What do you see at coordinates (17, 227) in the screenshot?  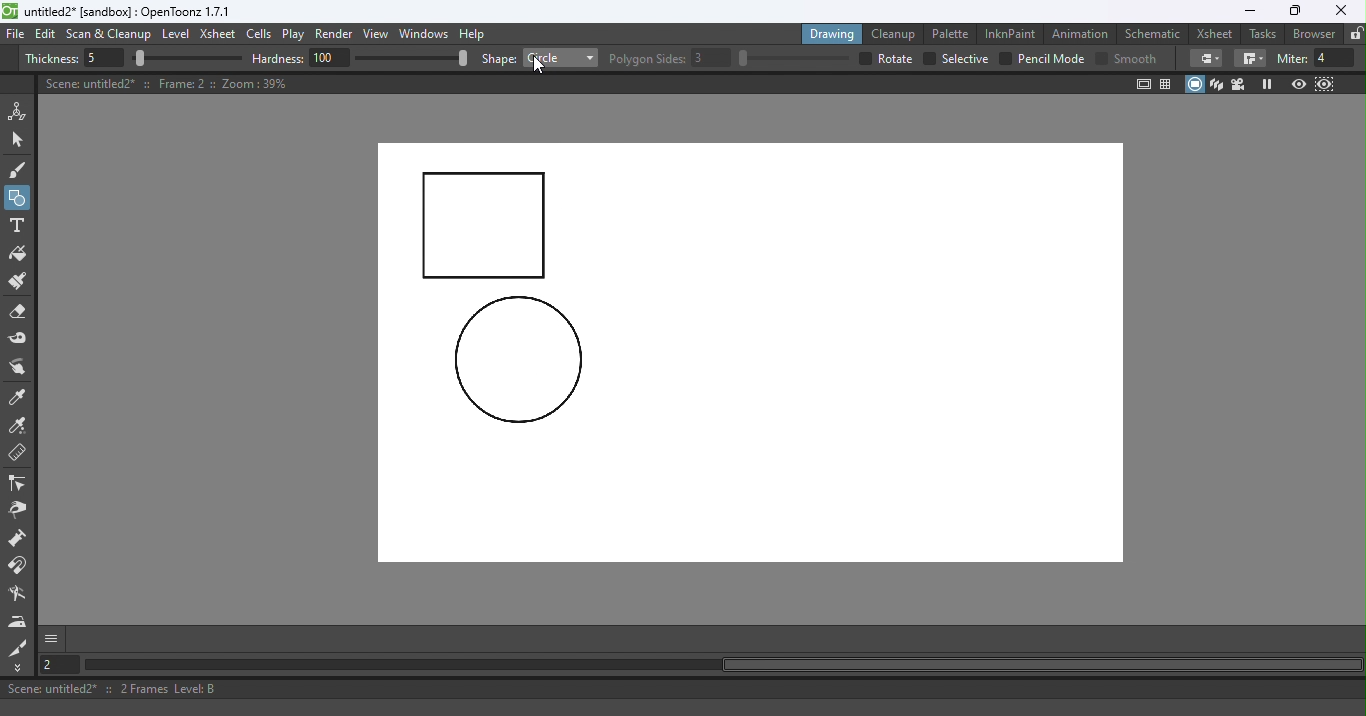 I see `Type tool` at bounding box center [17, 227].